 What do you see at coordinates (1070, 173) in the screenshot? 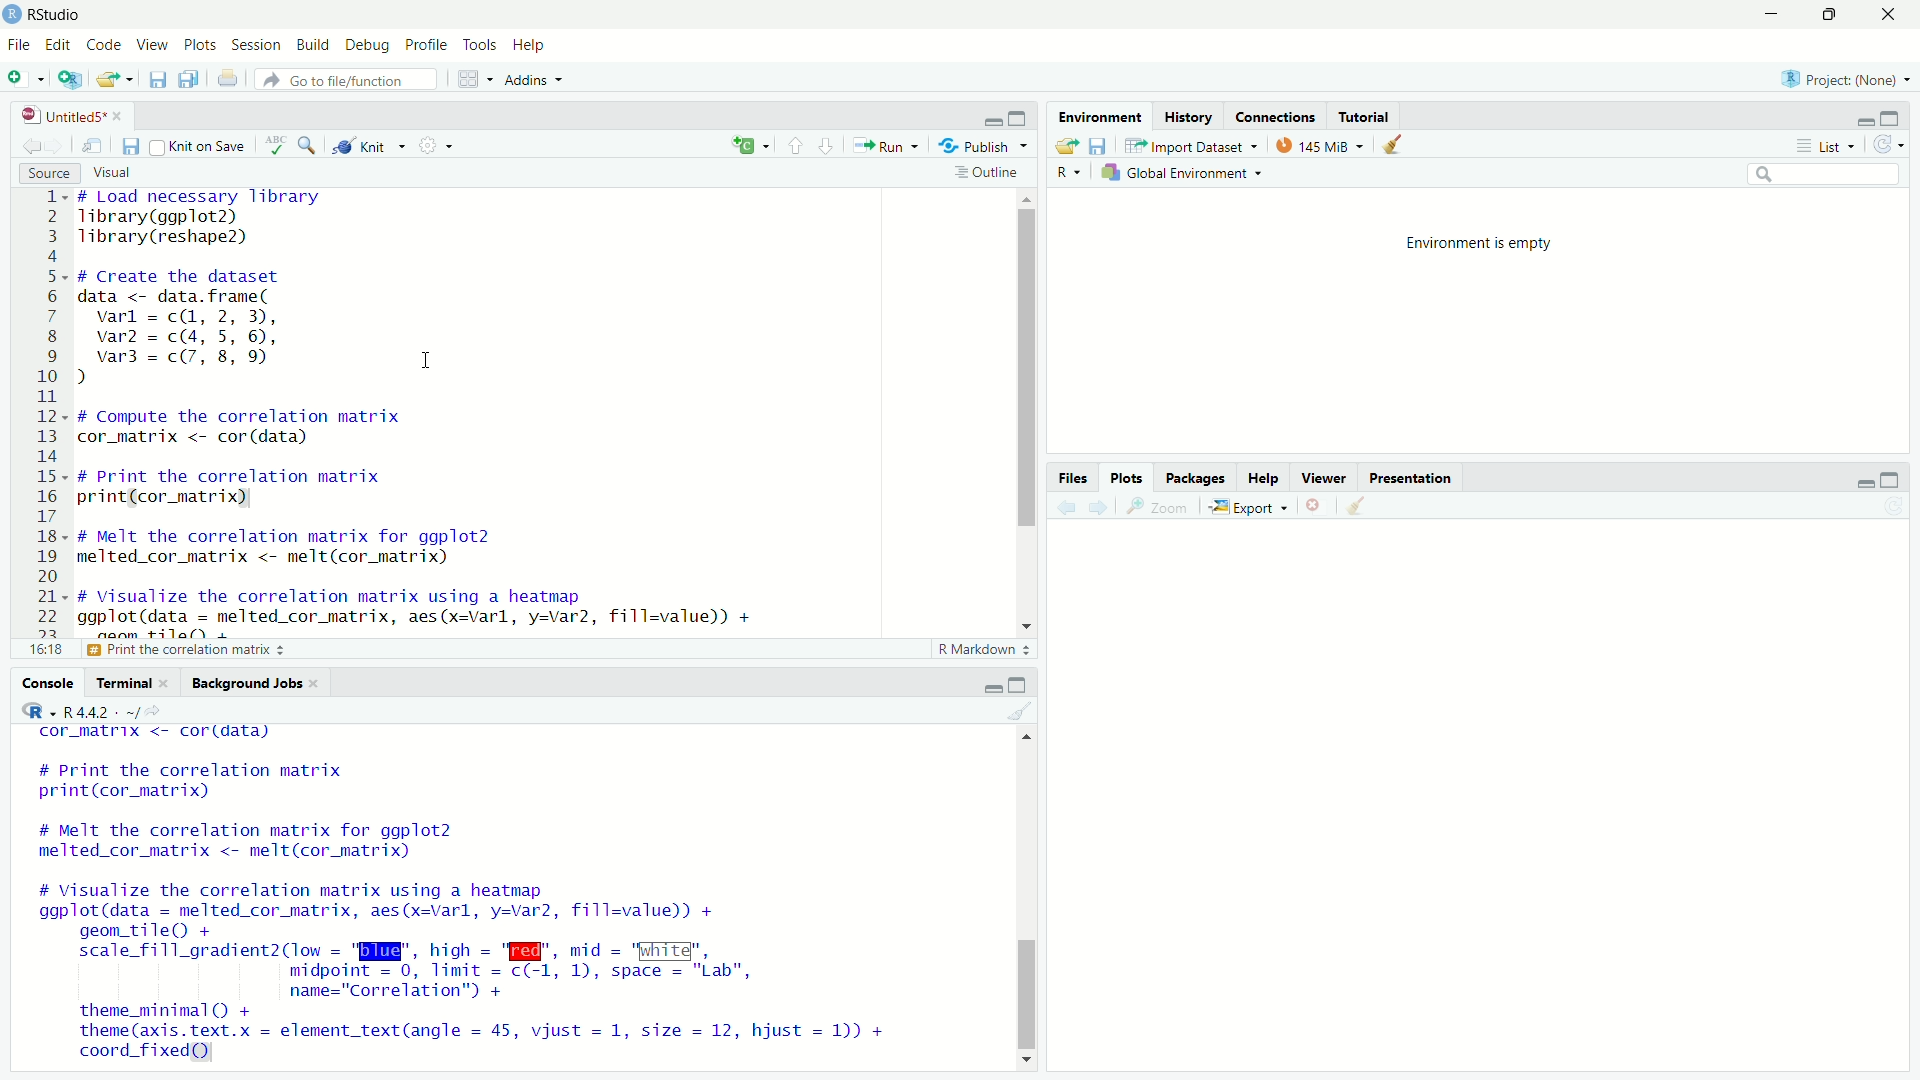
I see `R language` at bounding box center [1070, 173].